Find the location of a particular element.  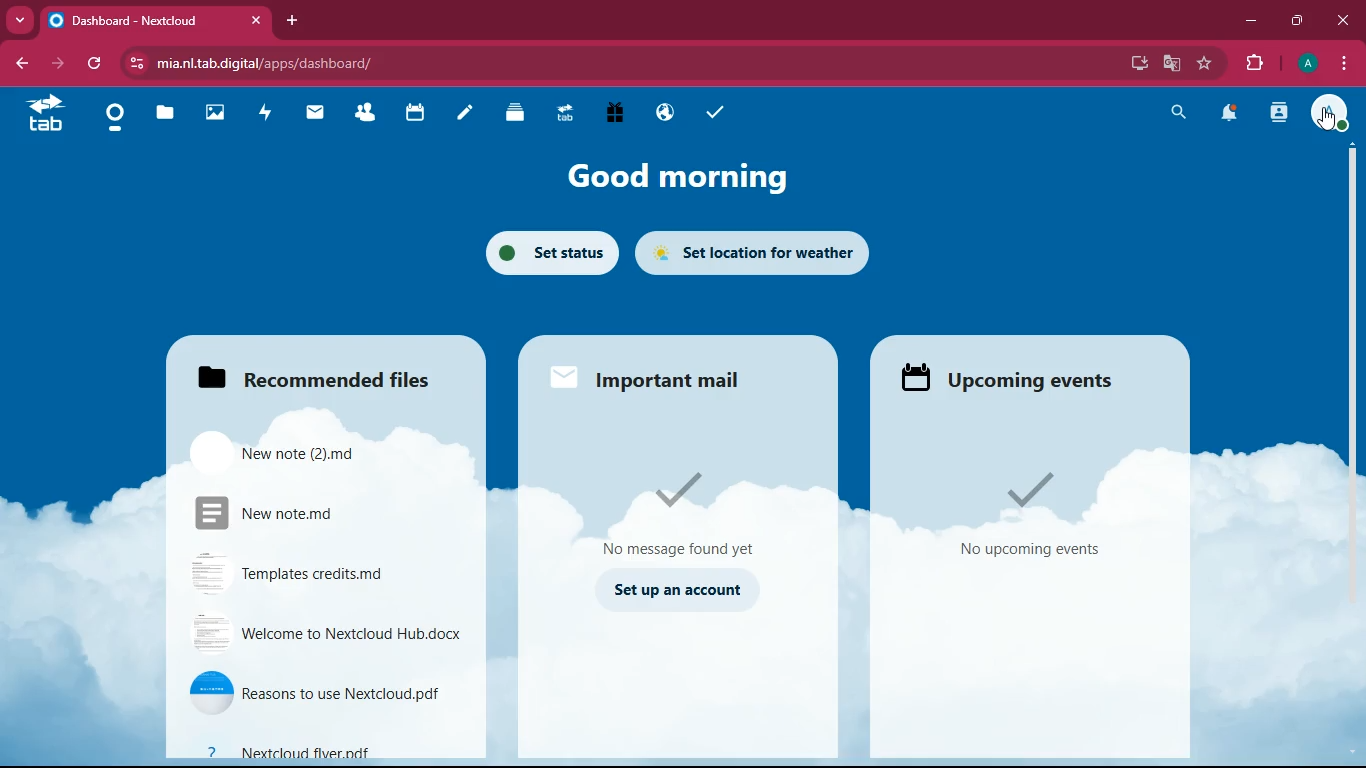

add tab is located at coordinates (294, 21).